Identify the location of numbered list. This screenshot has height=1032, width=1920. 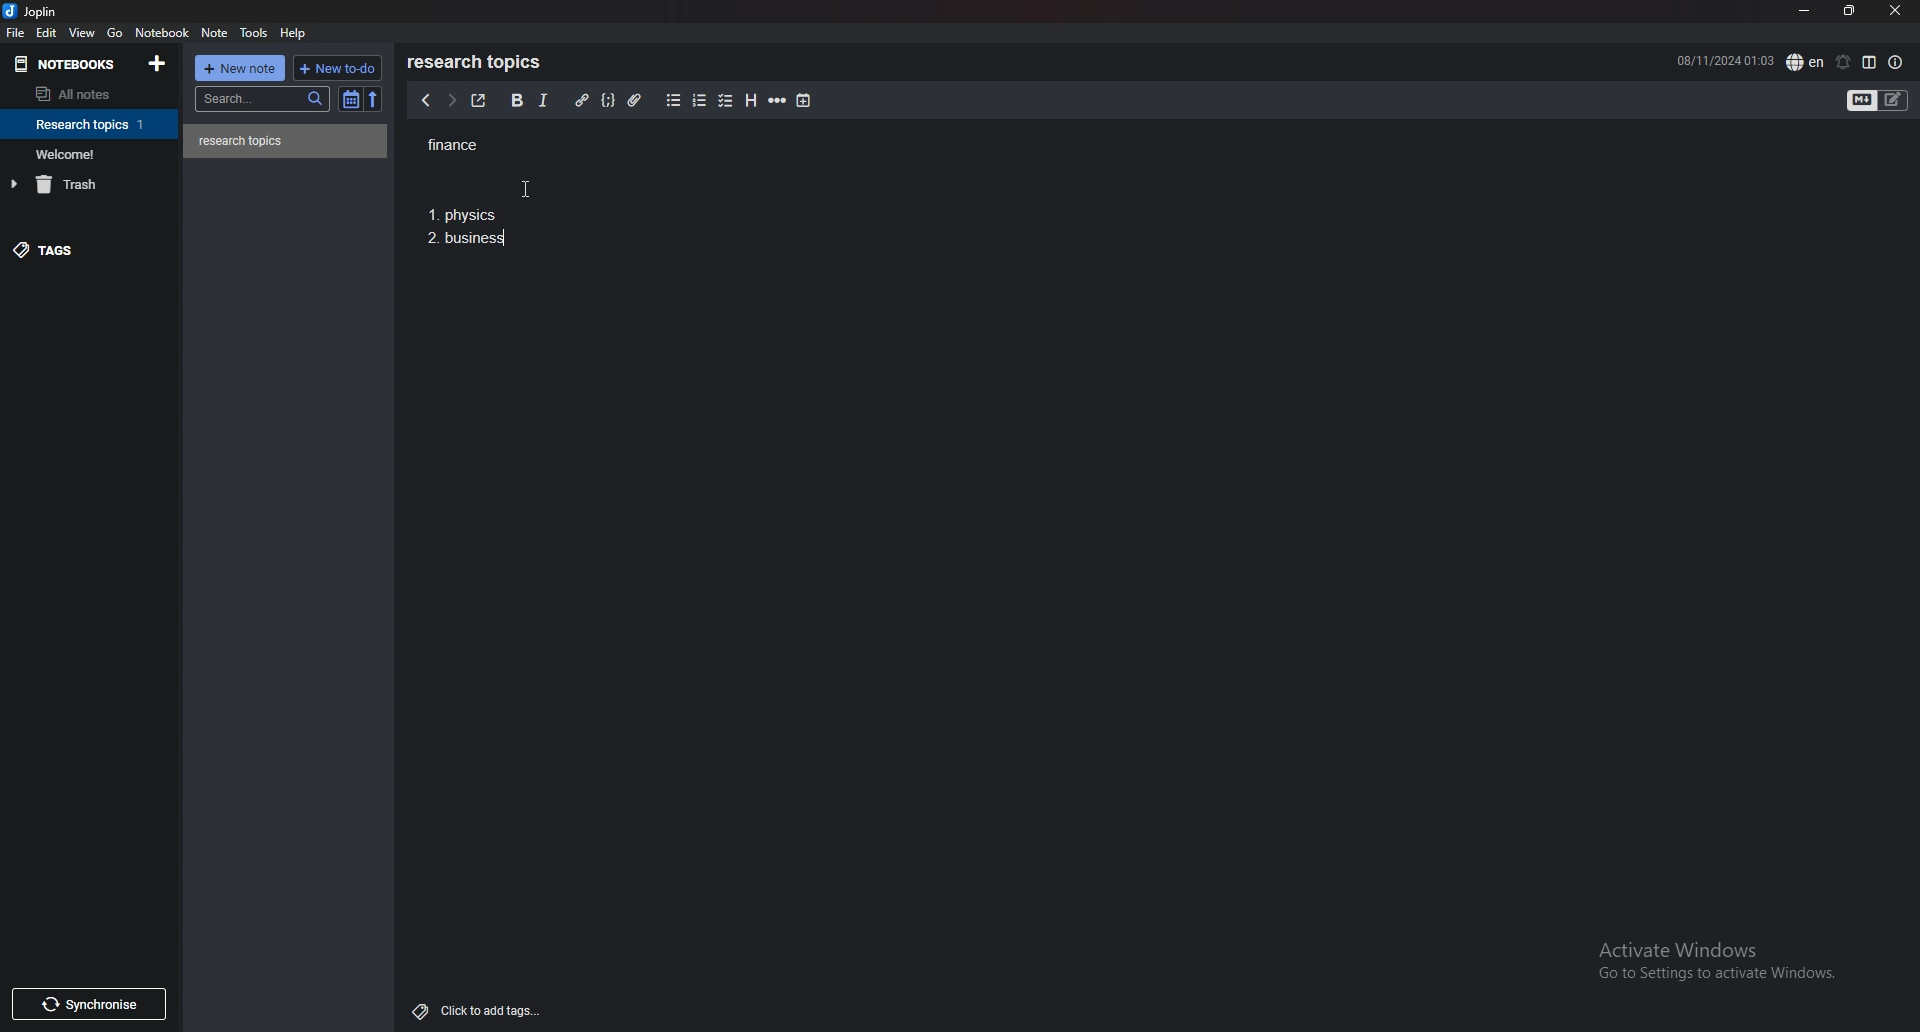
(701, 101).